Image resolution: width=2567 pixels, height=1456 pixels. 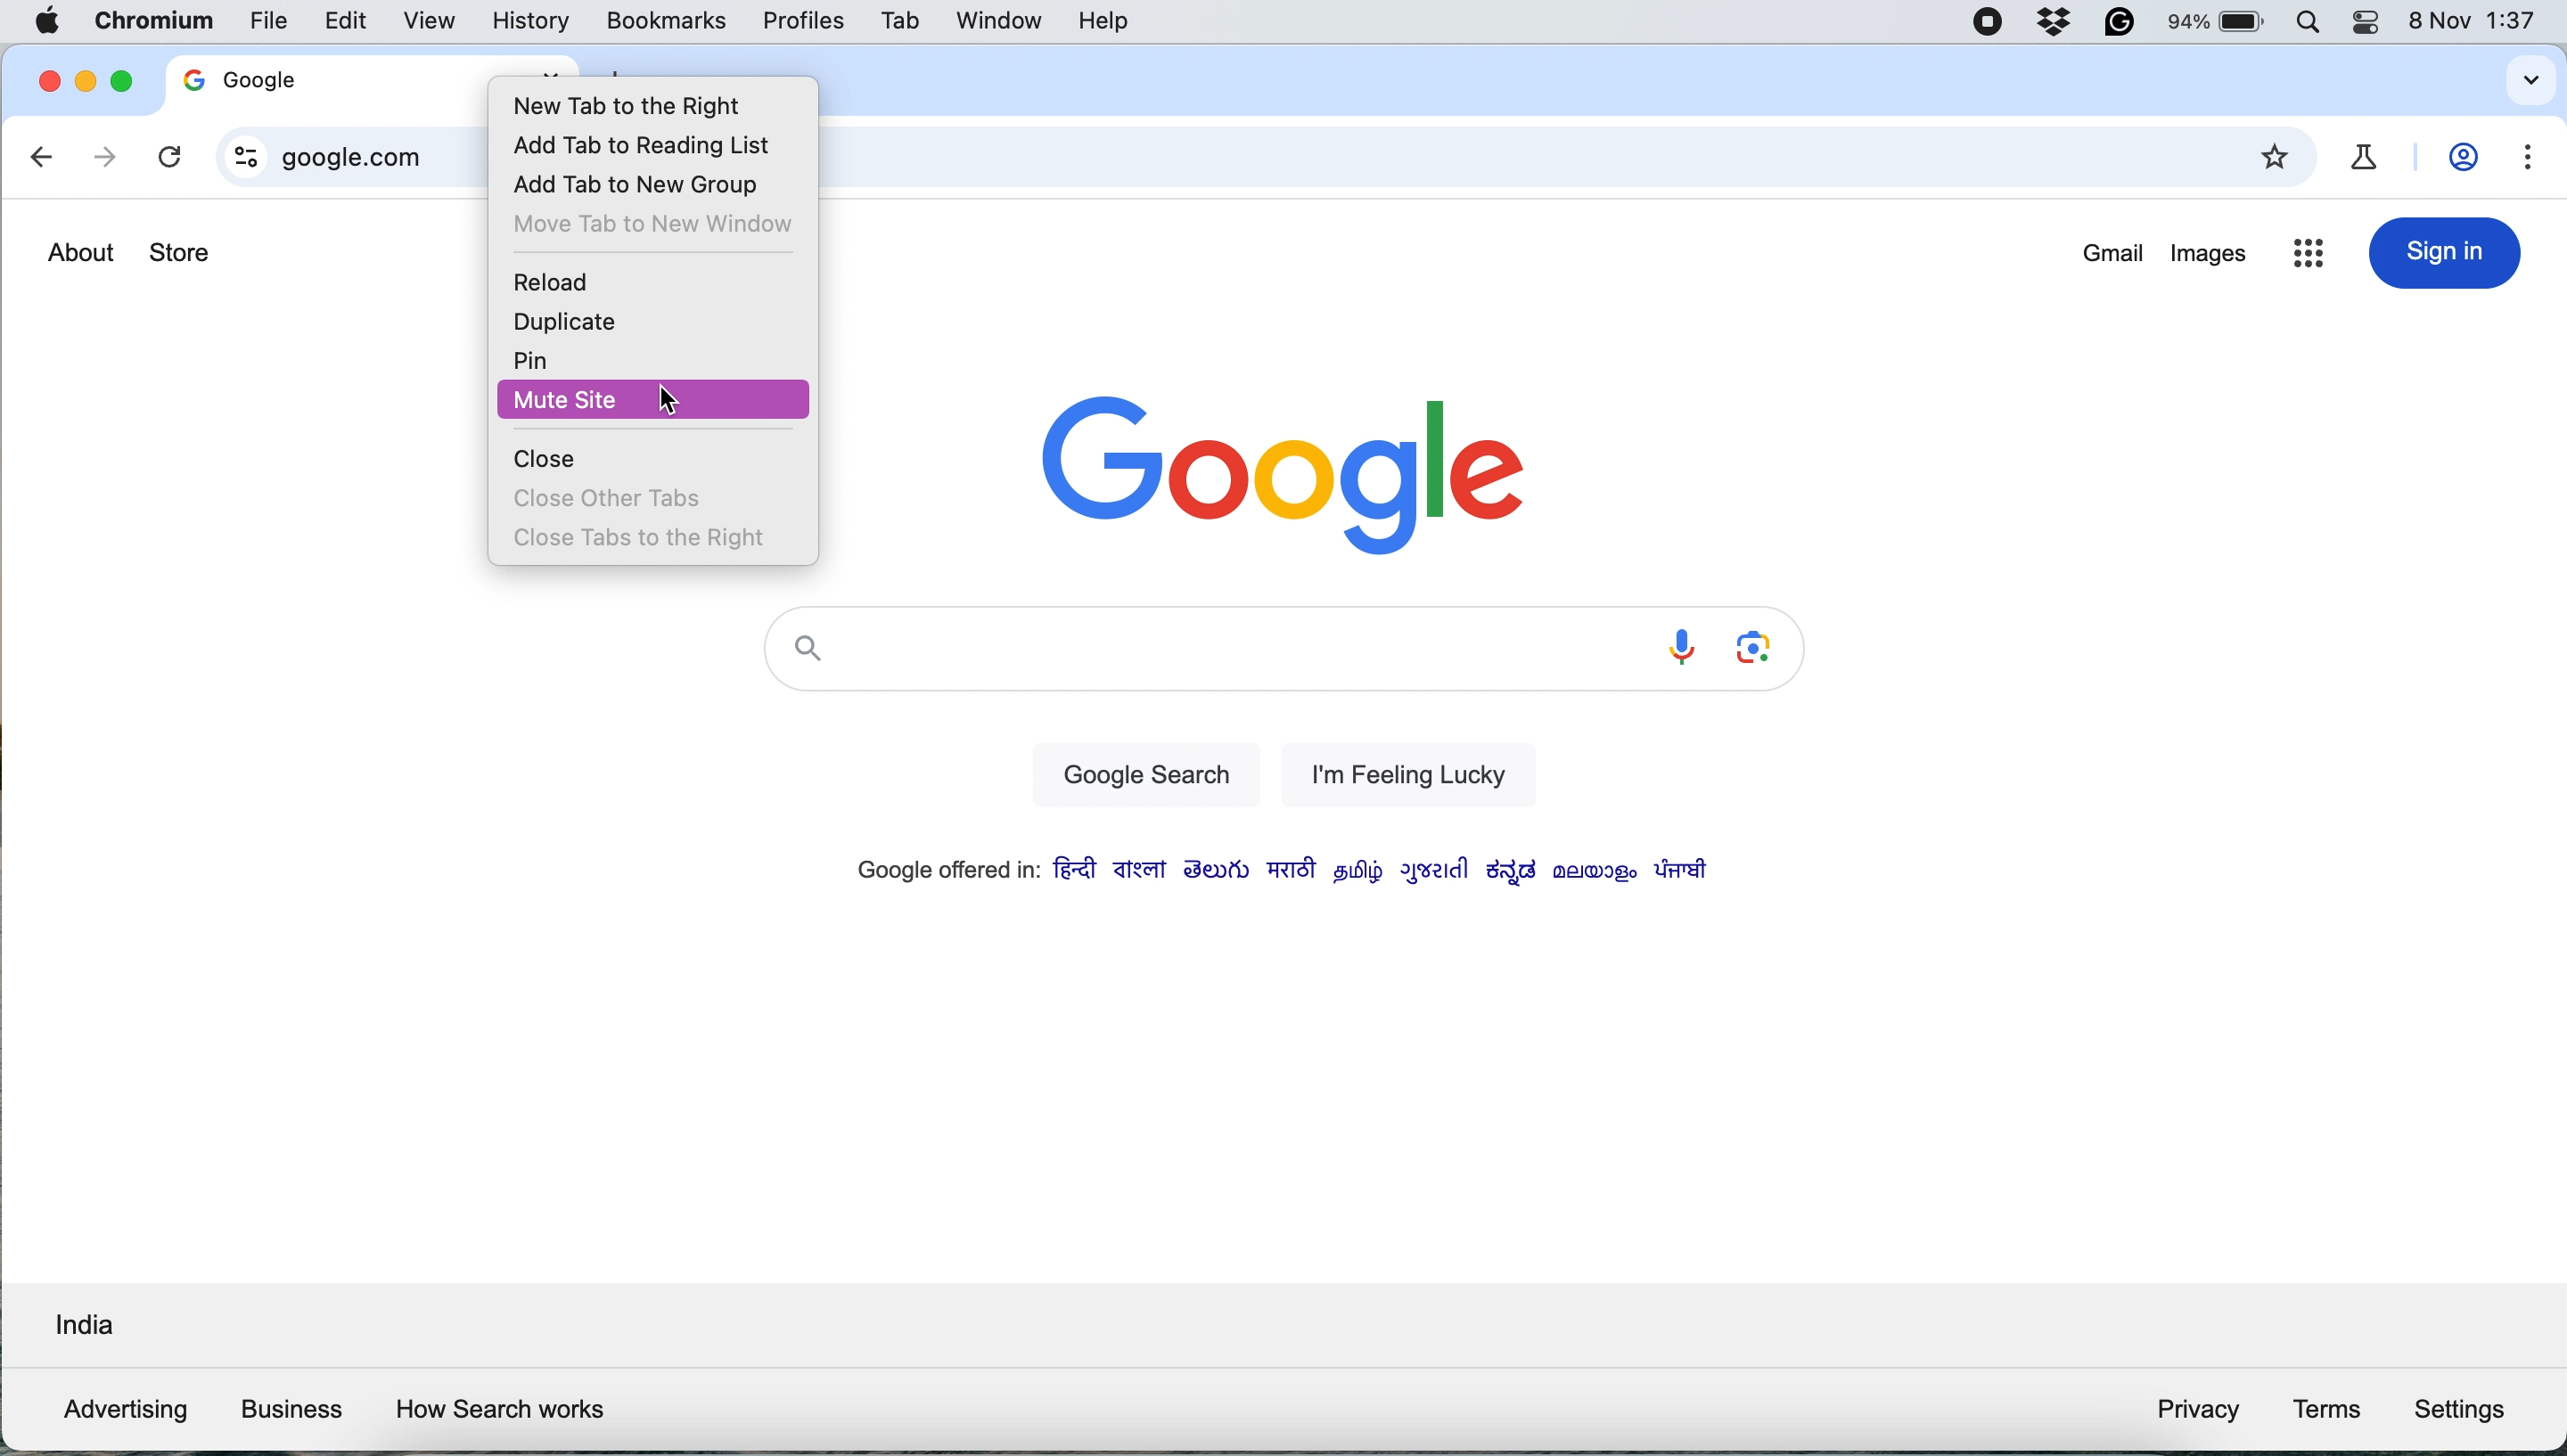 I want to click on about, so click(x=80, y=252).